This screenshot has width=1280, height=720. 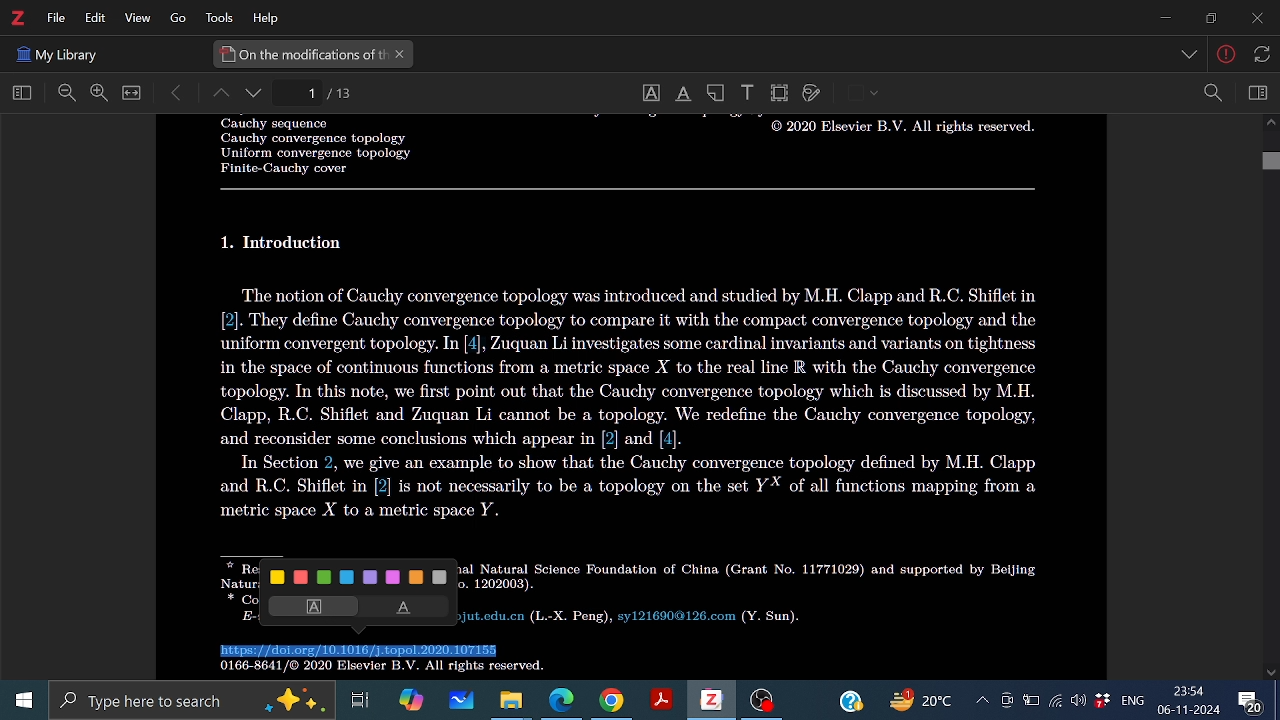 I want to click on Files, so click(x=512, y=700).